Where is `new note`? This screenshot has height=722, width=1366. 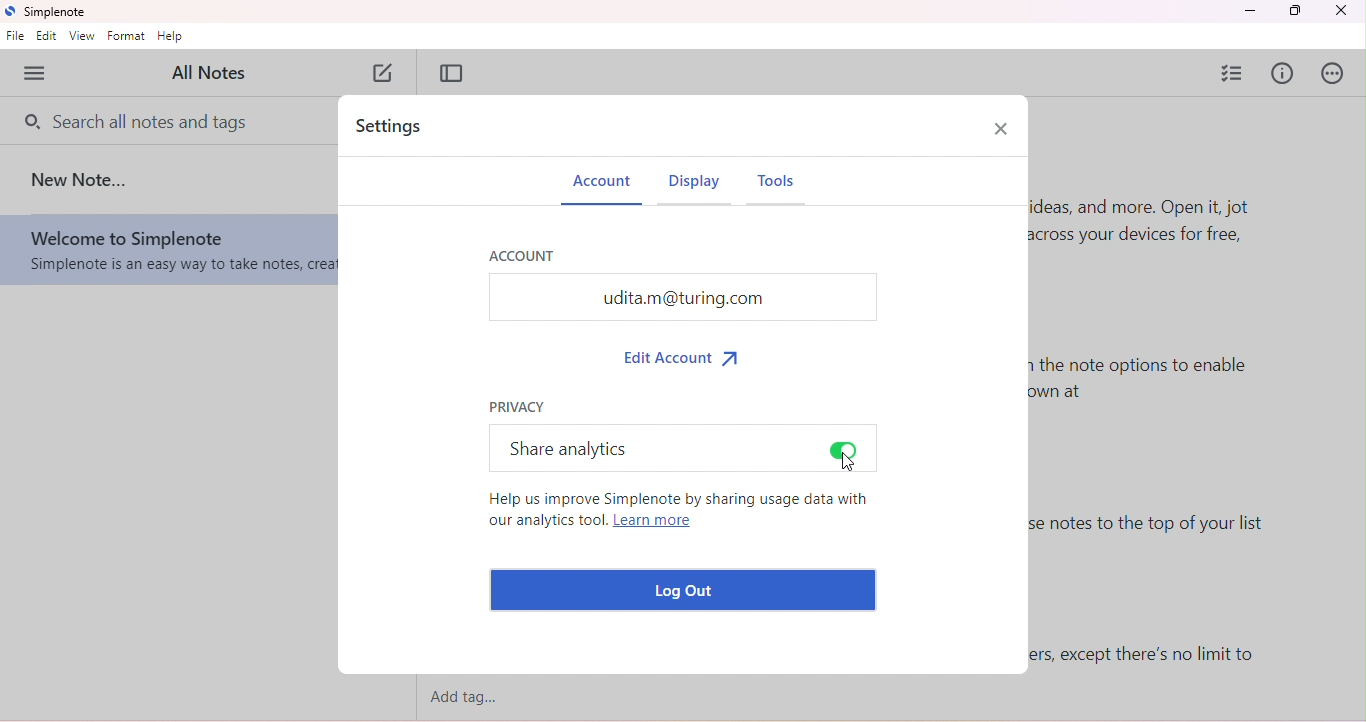 new note is located at coordinates (82, 179).